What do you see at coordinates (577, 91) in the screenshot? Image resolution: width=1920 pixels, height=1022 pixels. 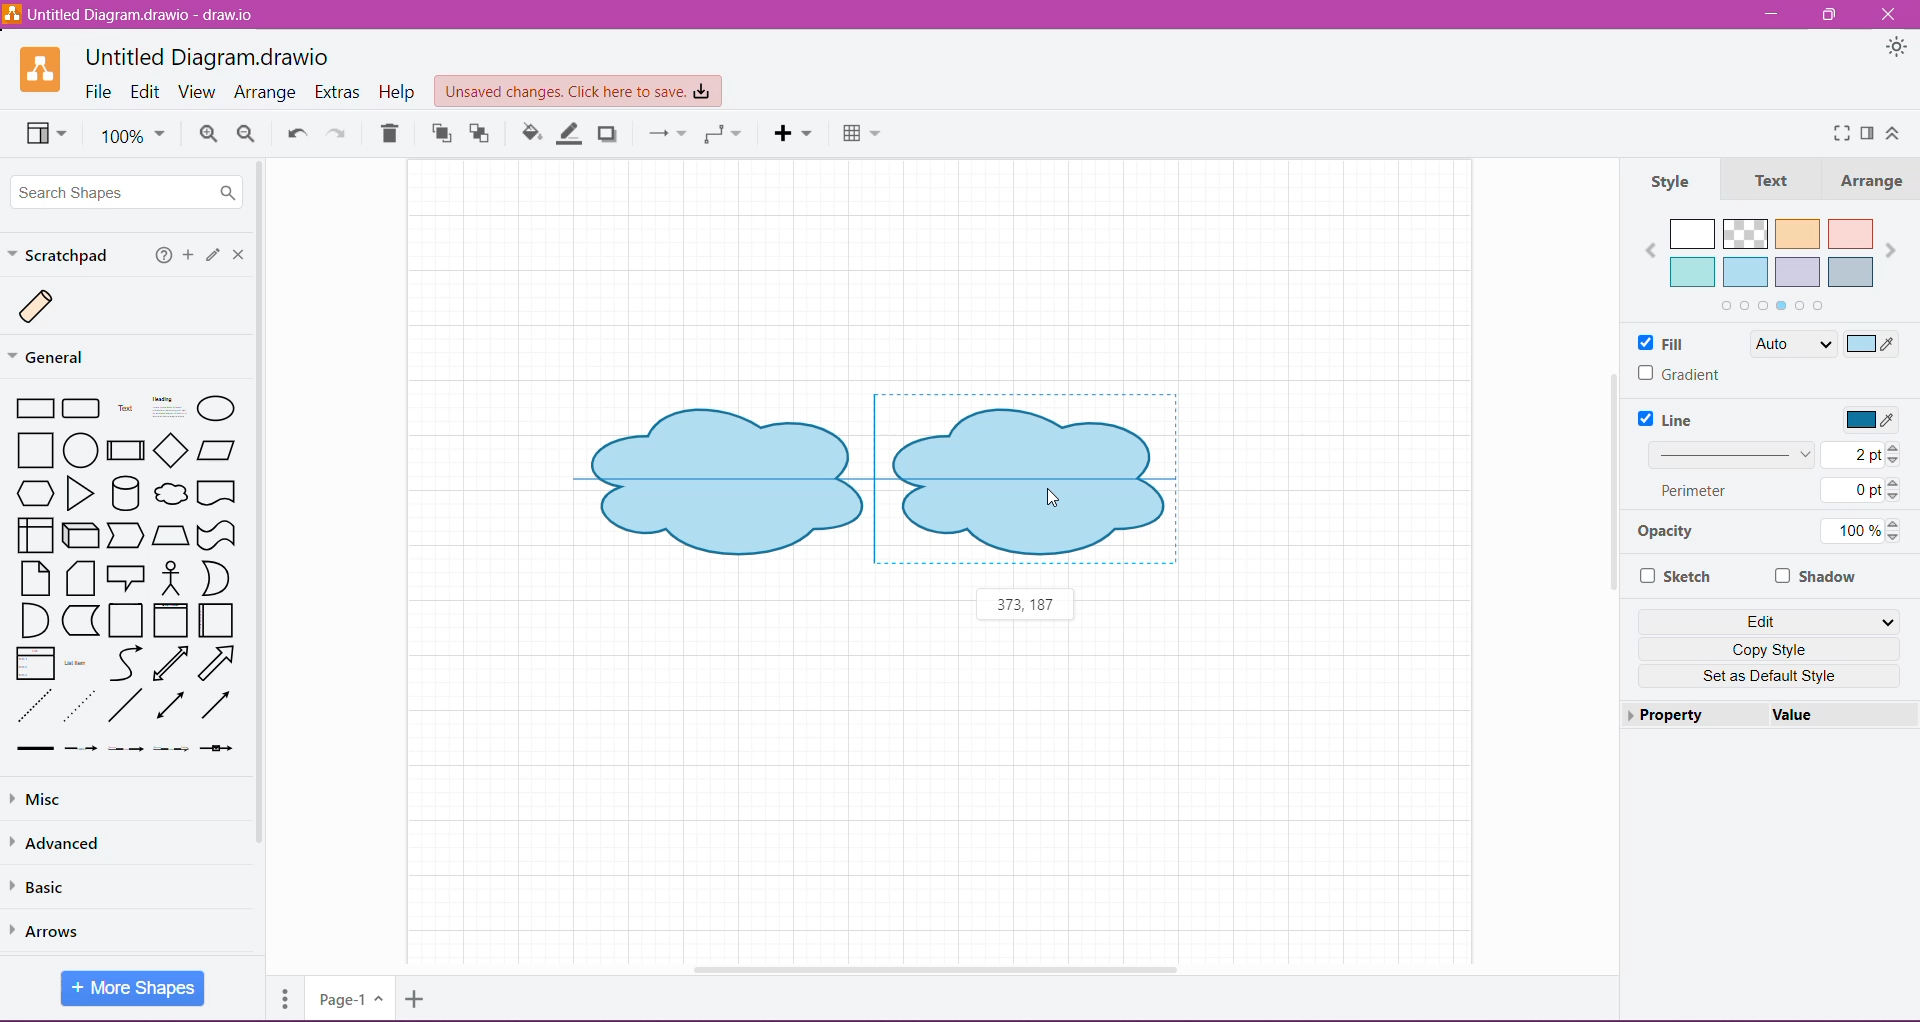 I see `Unsaved Changes. Click here to save` at bounding box center [577, 91].